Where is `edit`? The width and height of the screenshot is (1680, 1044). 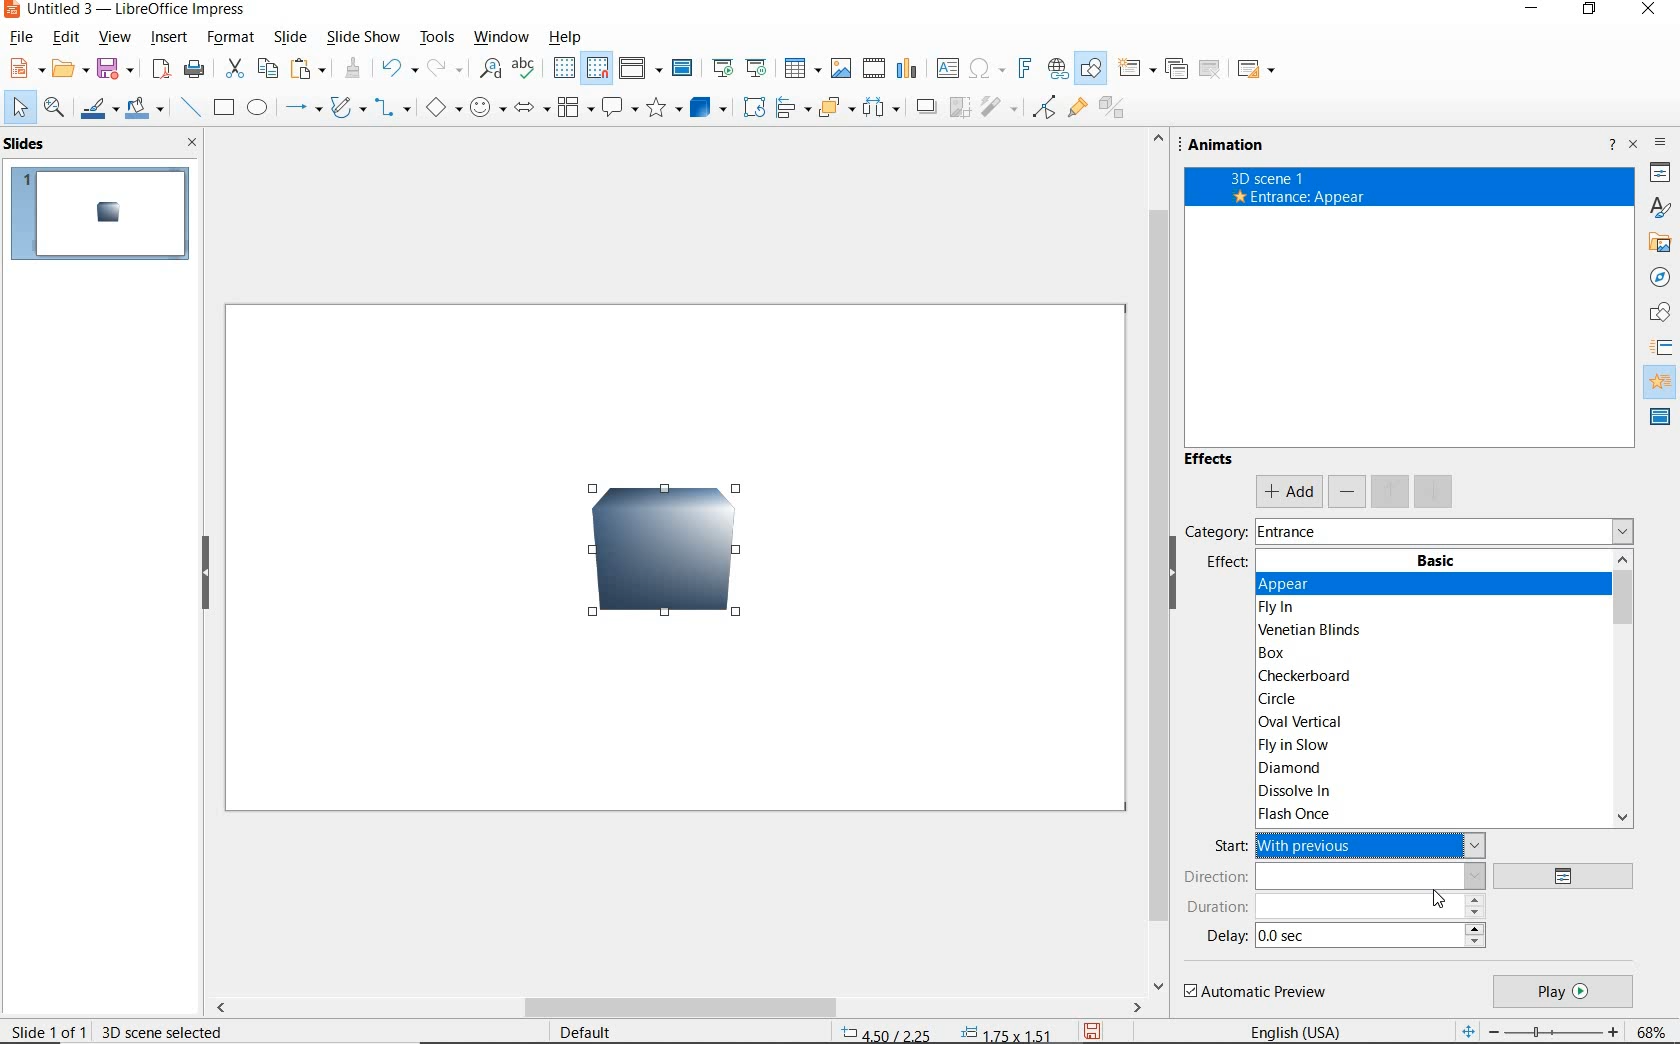
edit is located at coordinates (66, 39).